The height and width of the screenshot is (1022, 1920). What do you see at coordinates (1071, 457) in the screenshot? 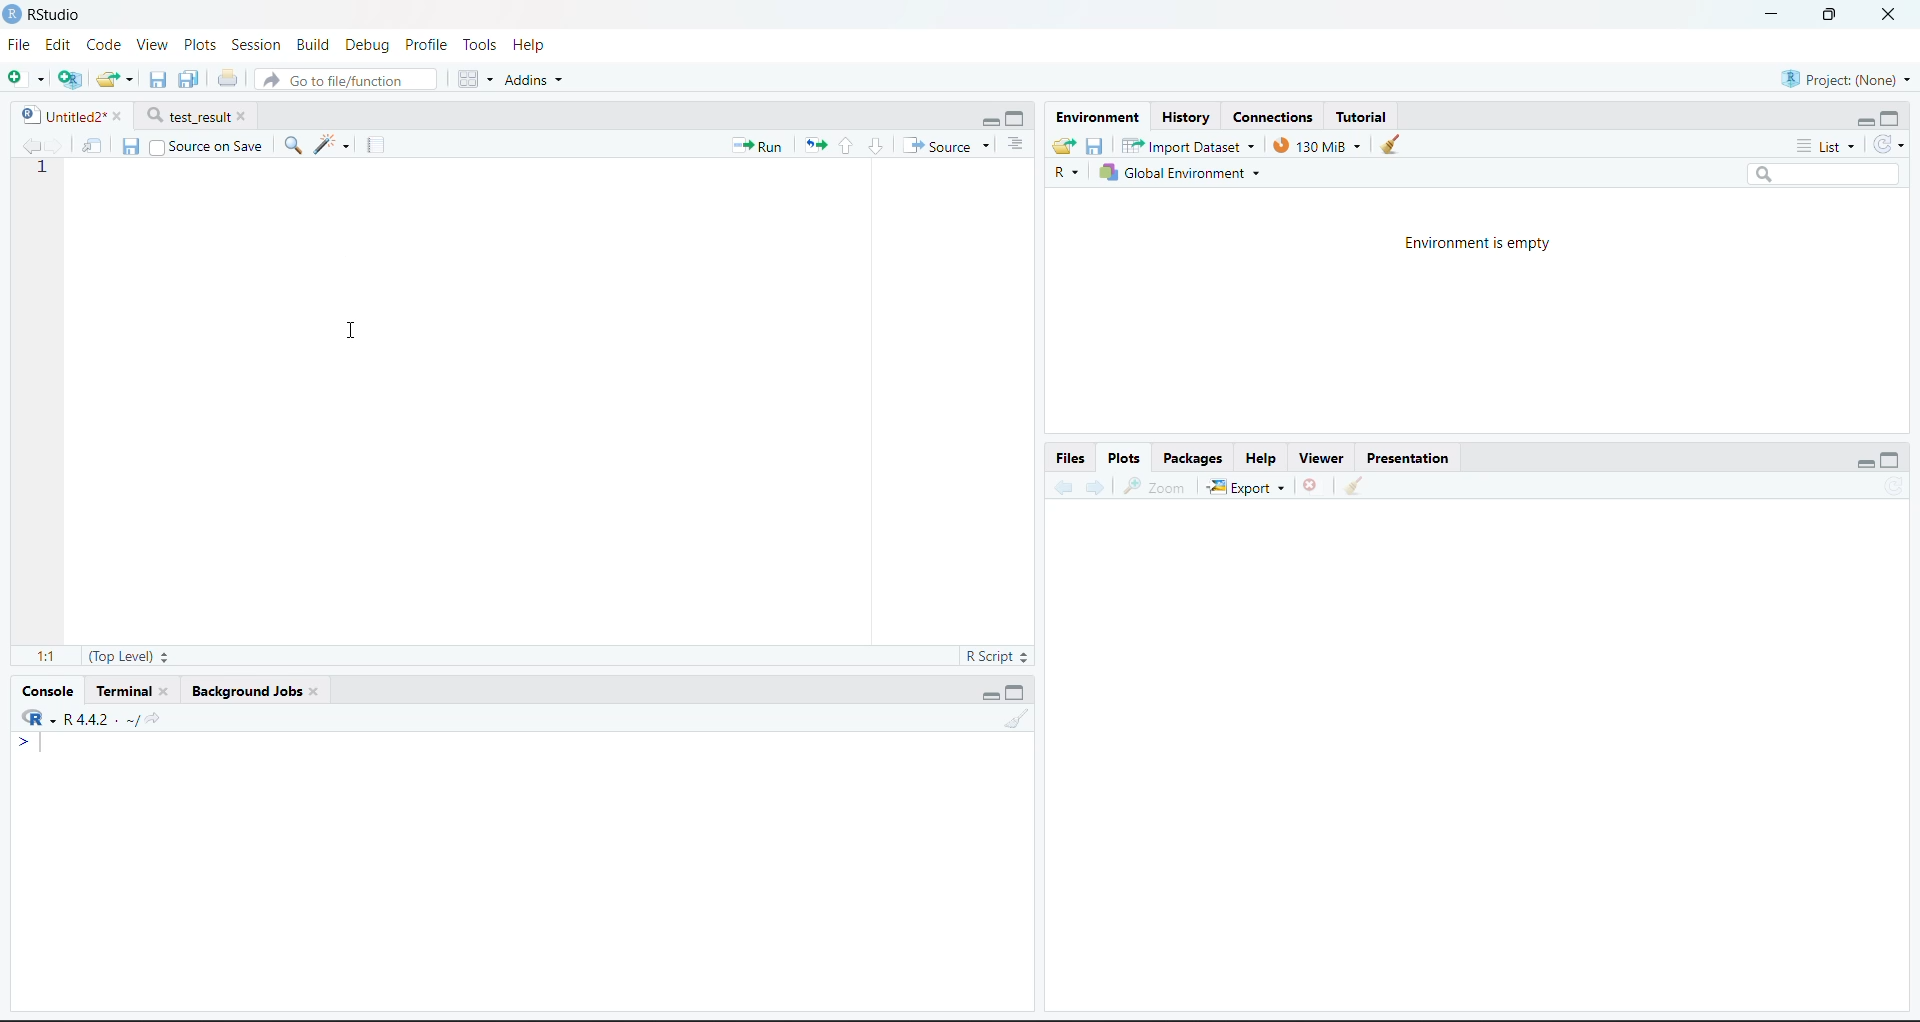
I see `Files` at bounding box center [1071, 457].